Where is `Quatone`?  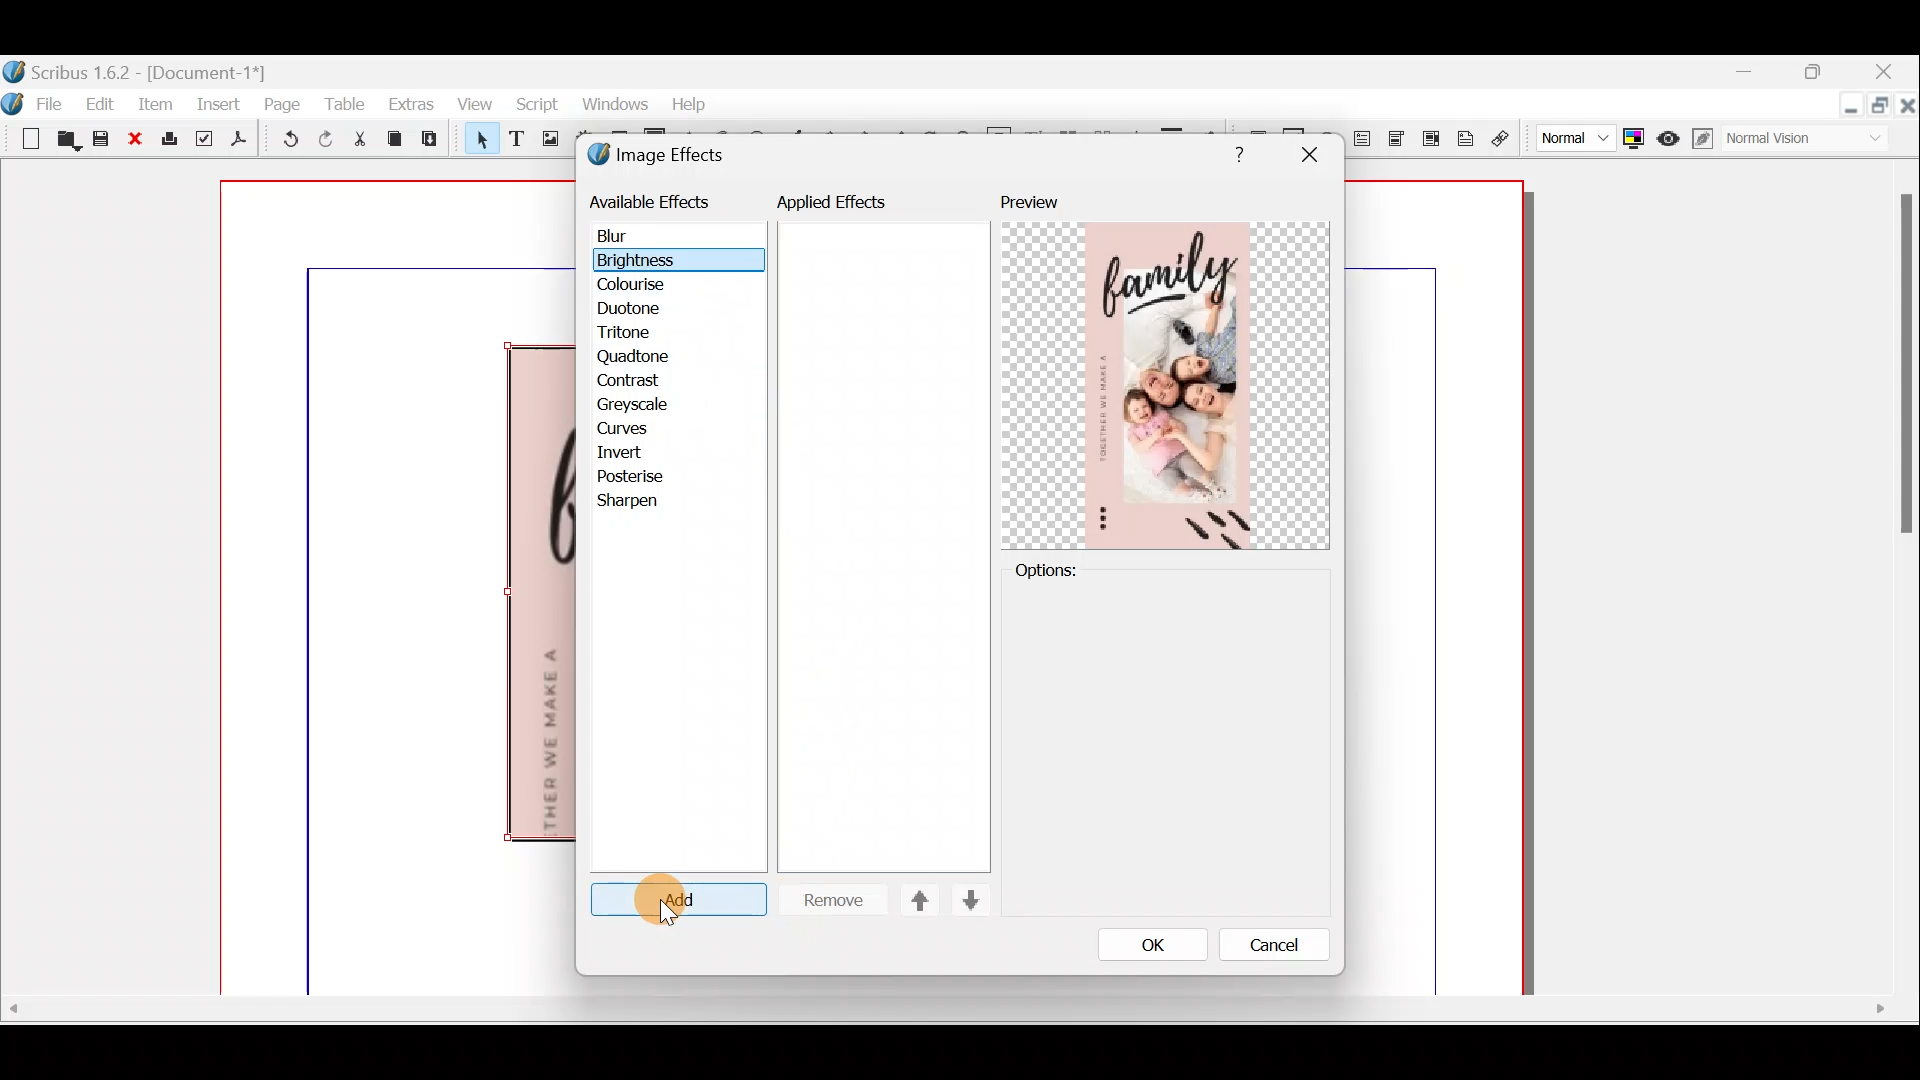
Quatone is located at coordinates (633, 359).